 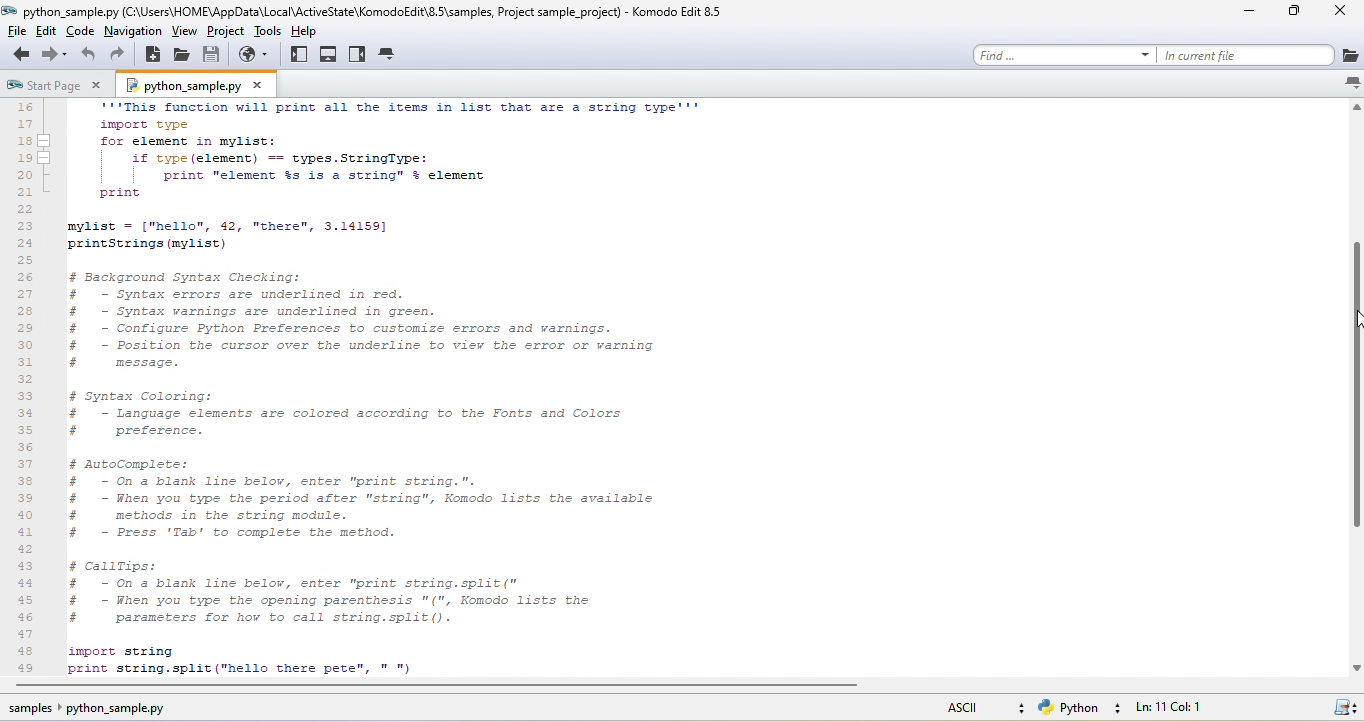 I want to click on help, so click(x=312, y=29).